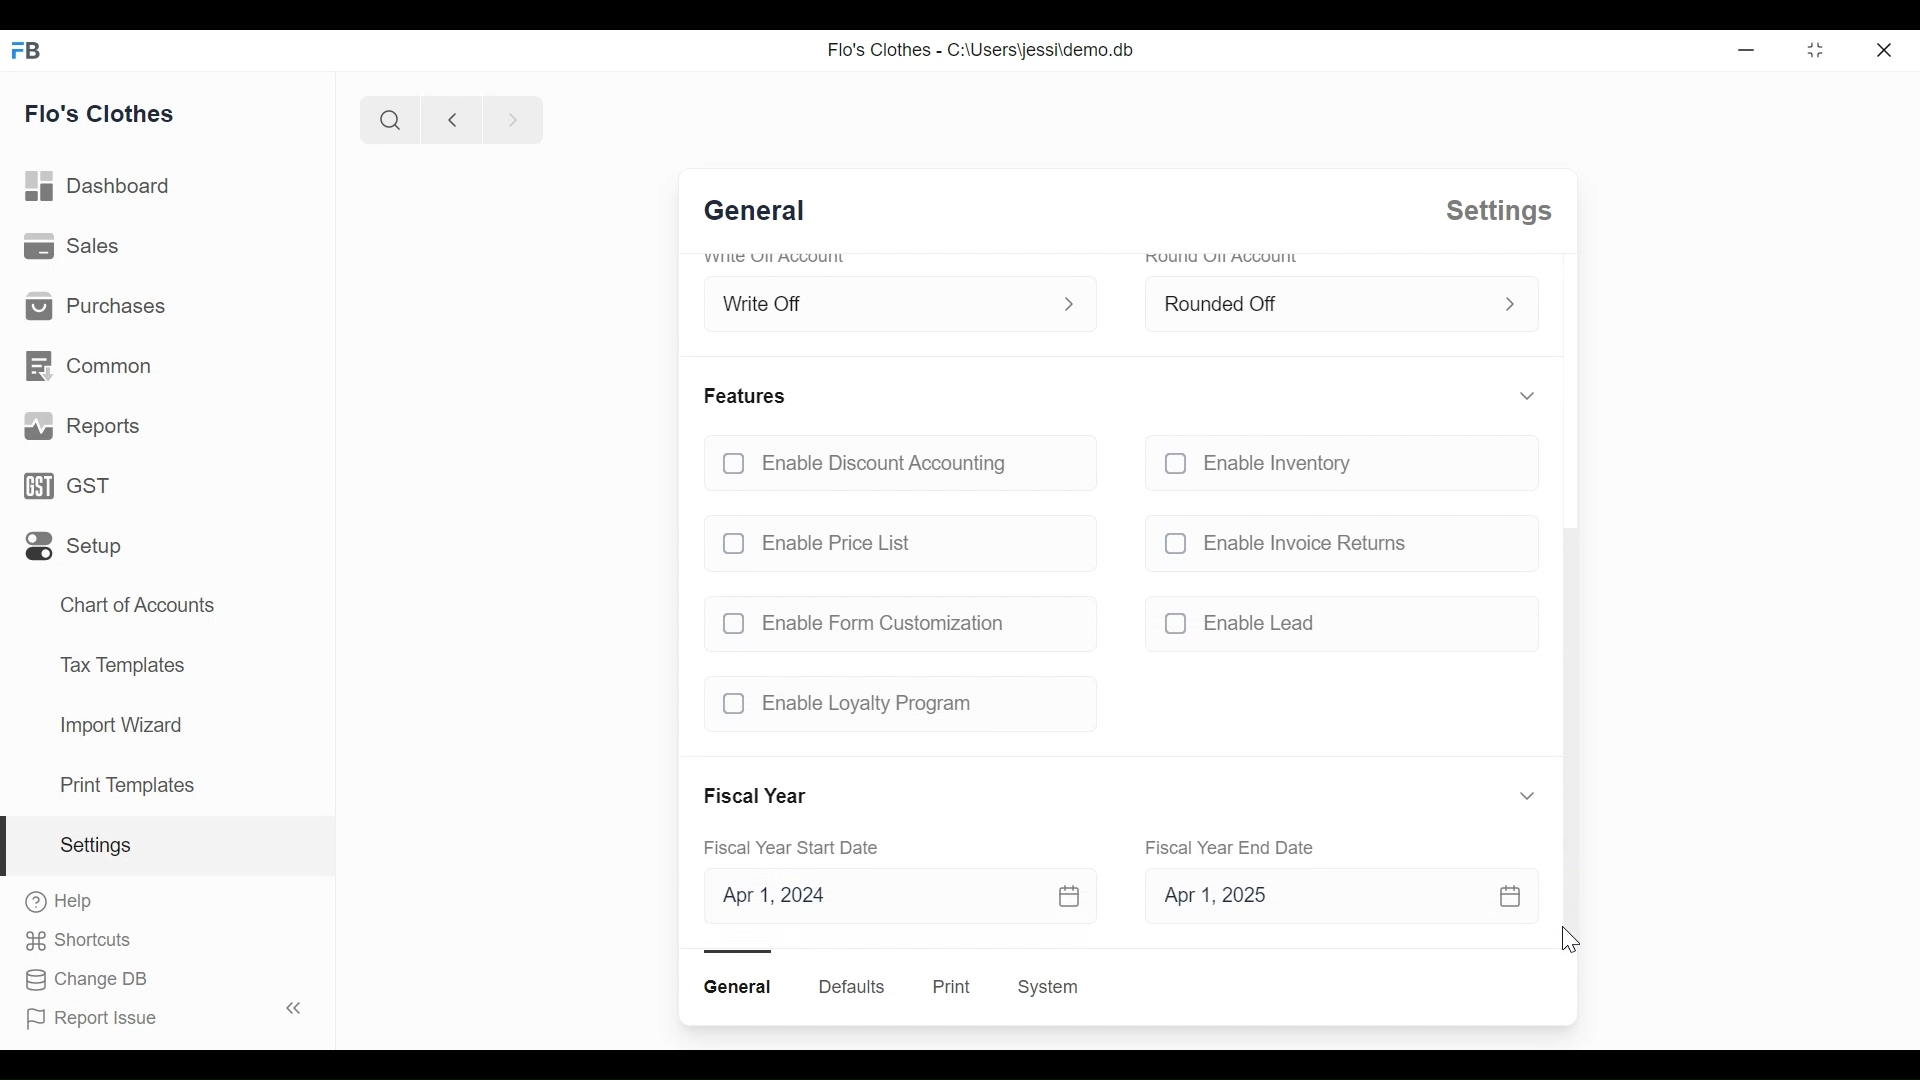 This screenshot has height=1080, width=1920. What do you see at coordinates (160, 1014) in the screenshot?
I see `Report Issue` at bounding box center [160, 1014].